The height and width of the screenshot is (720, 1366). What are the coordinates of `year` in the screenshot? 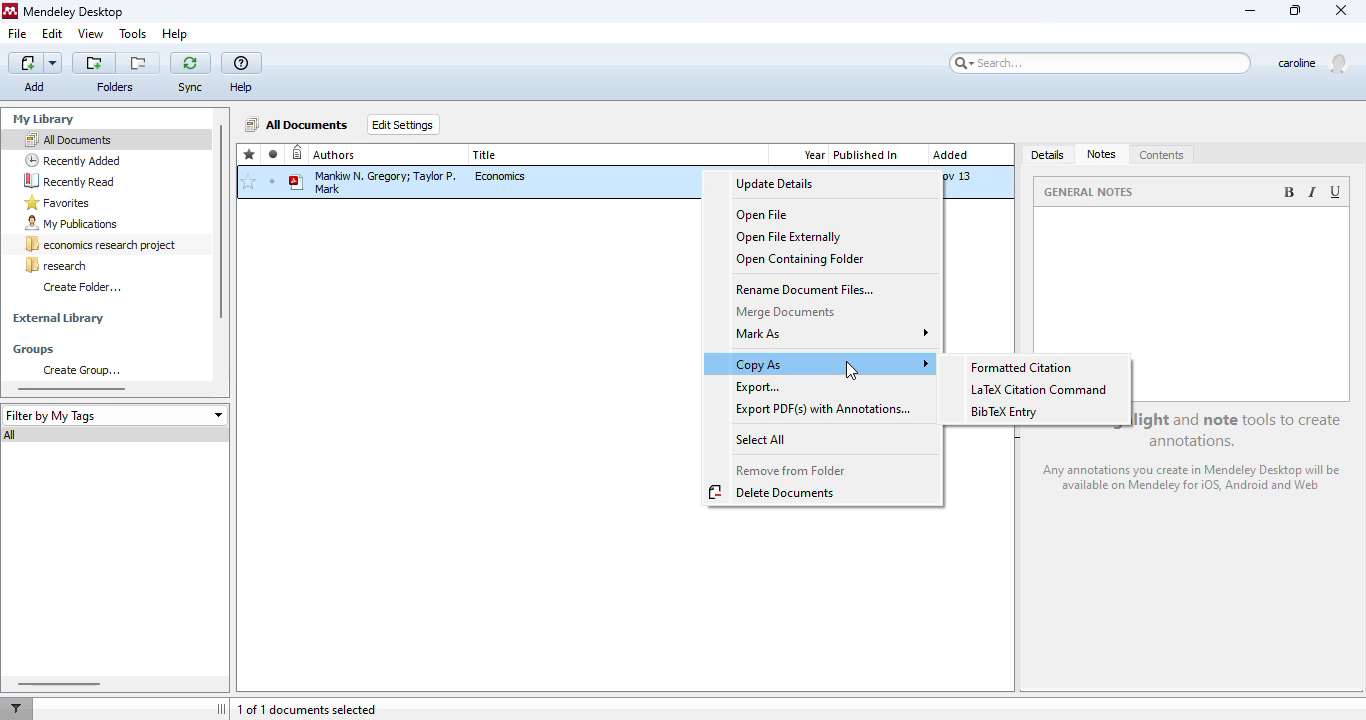 It's located at (814, 155).